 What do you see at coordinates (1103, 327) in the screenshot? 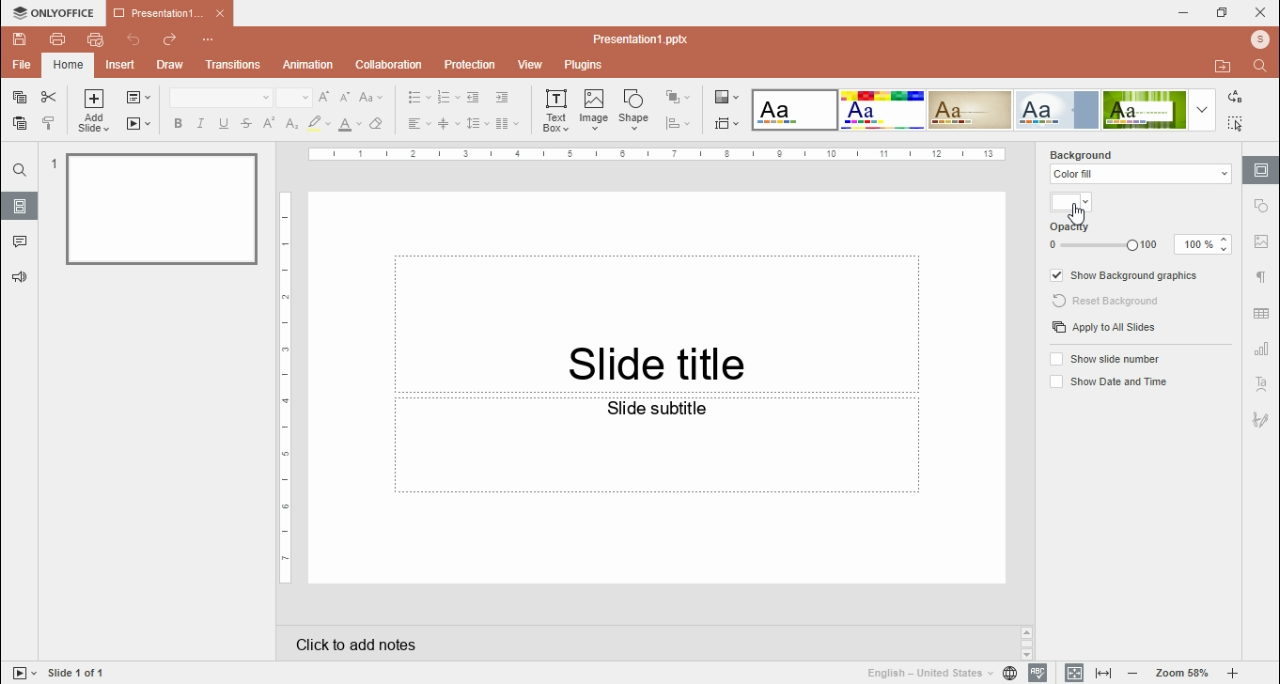
I see `apply to all slides` at bounding box center [1103, 327].